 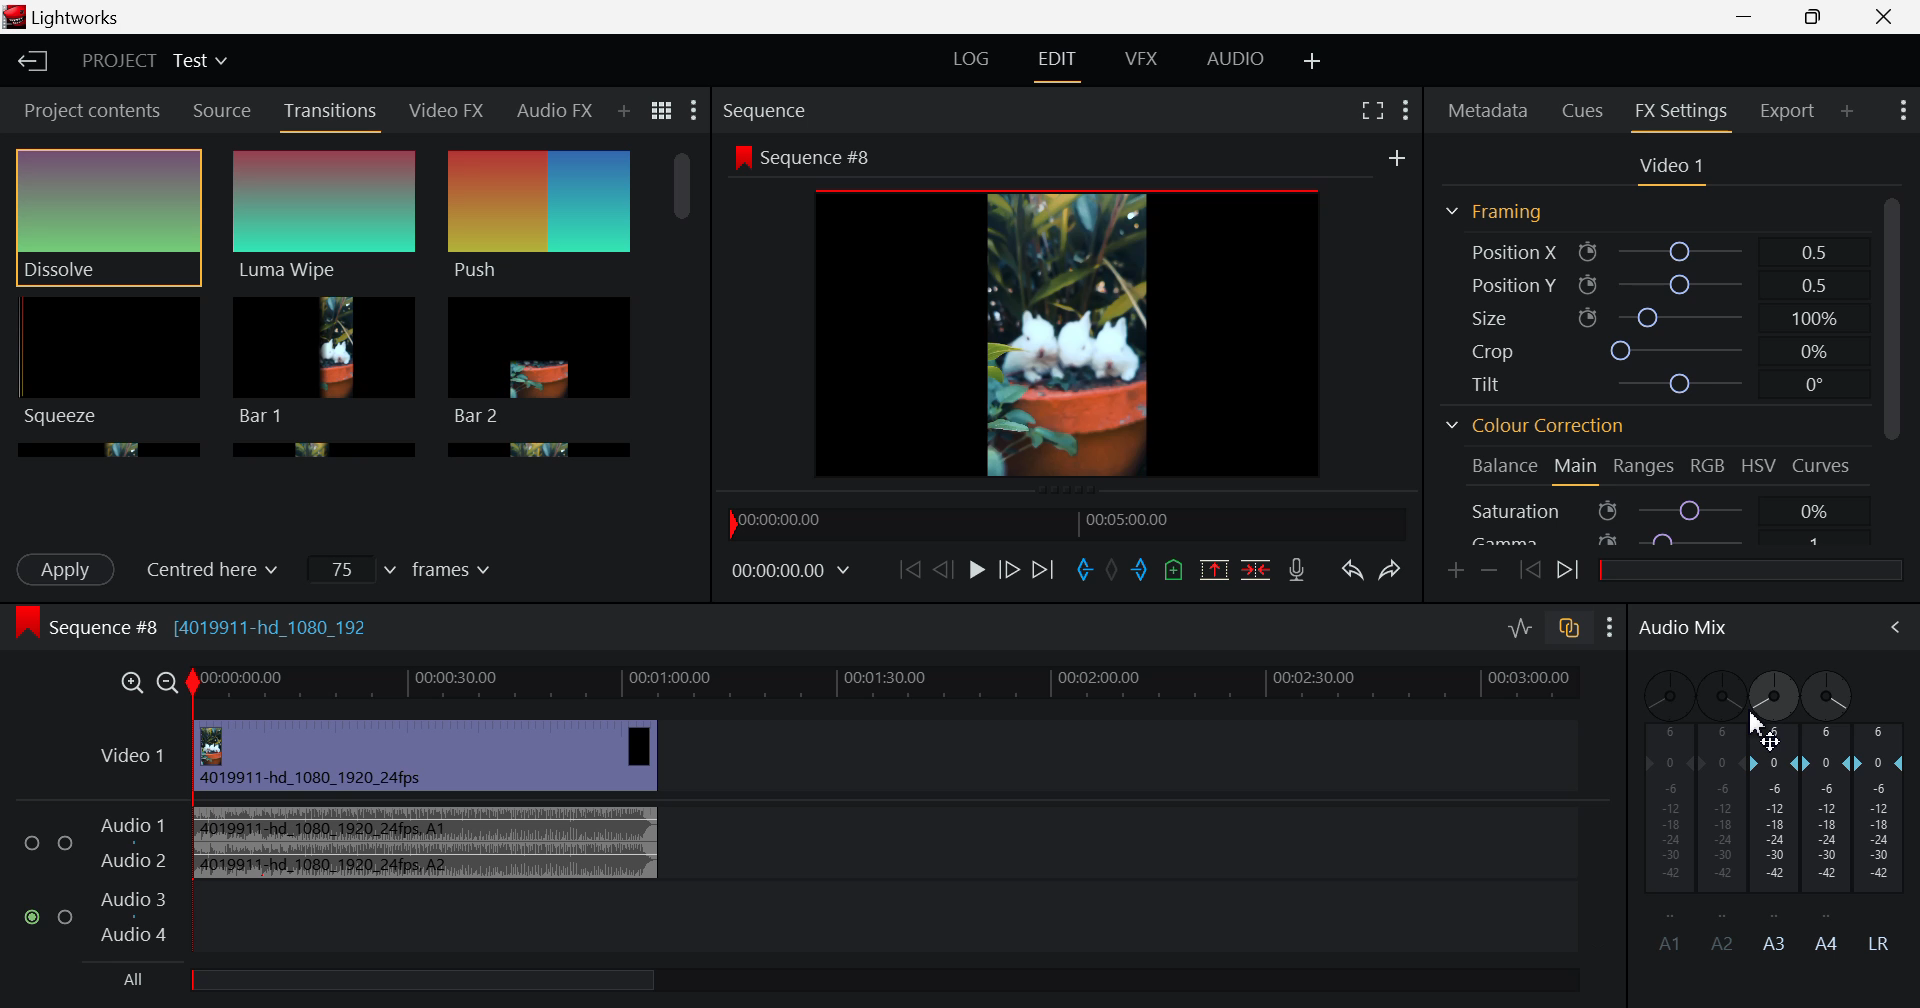 I want to click on A1 Channel disabled, so click(x=1661, y=811).